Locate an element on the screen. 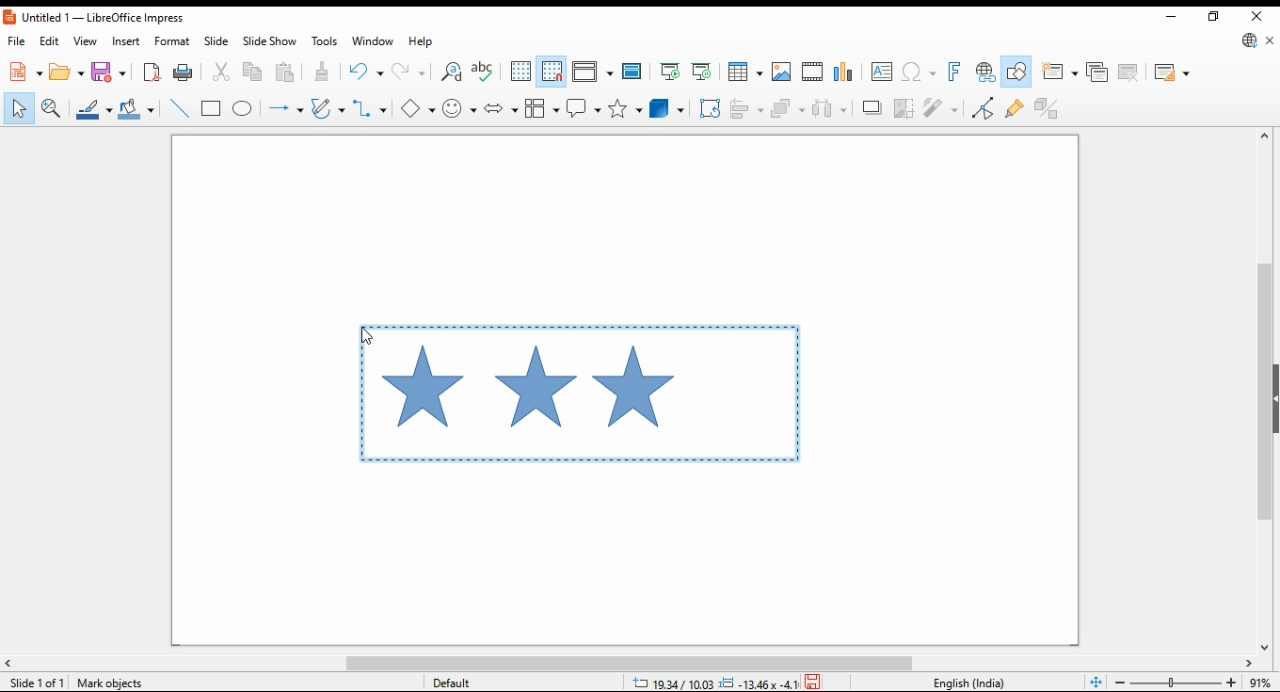 The height and width of the screenshot is (692, 1280). insert video is located at coordinates (812, 70).